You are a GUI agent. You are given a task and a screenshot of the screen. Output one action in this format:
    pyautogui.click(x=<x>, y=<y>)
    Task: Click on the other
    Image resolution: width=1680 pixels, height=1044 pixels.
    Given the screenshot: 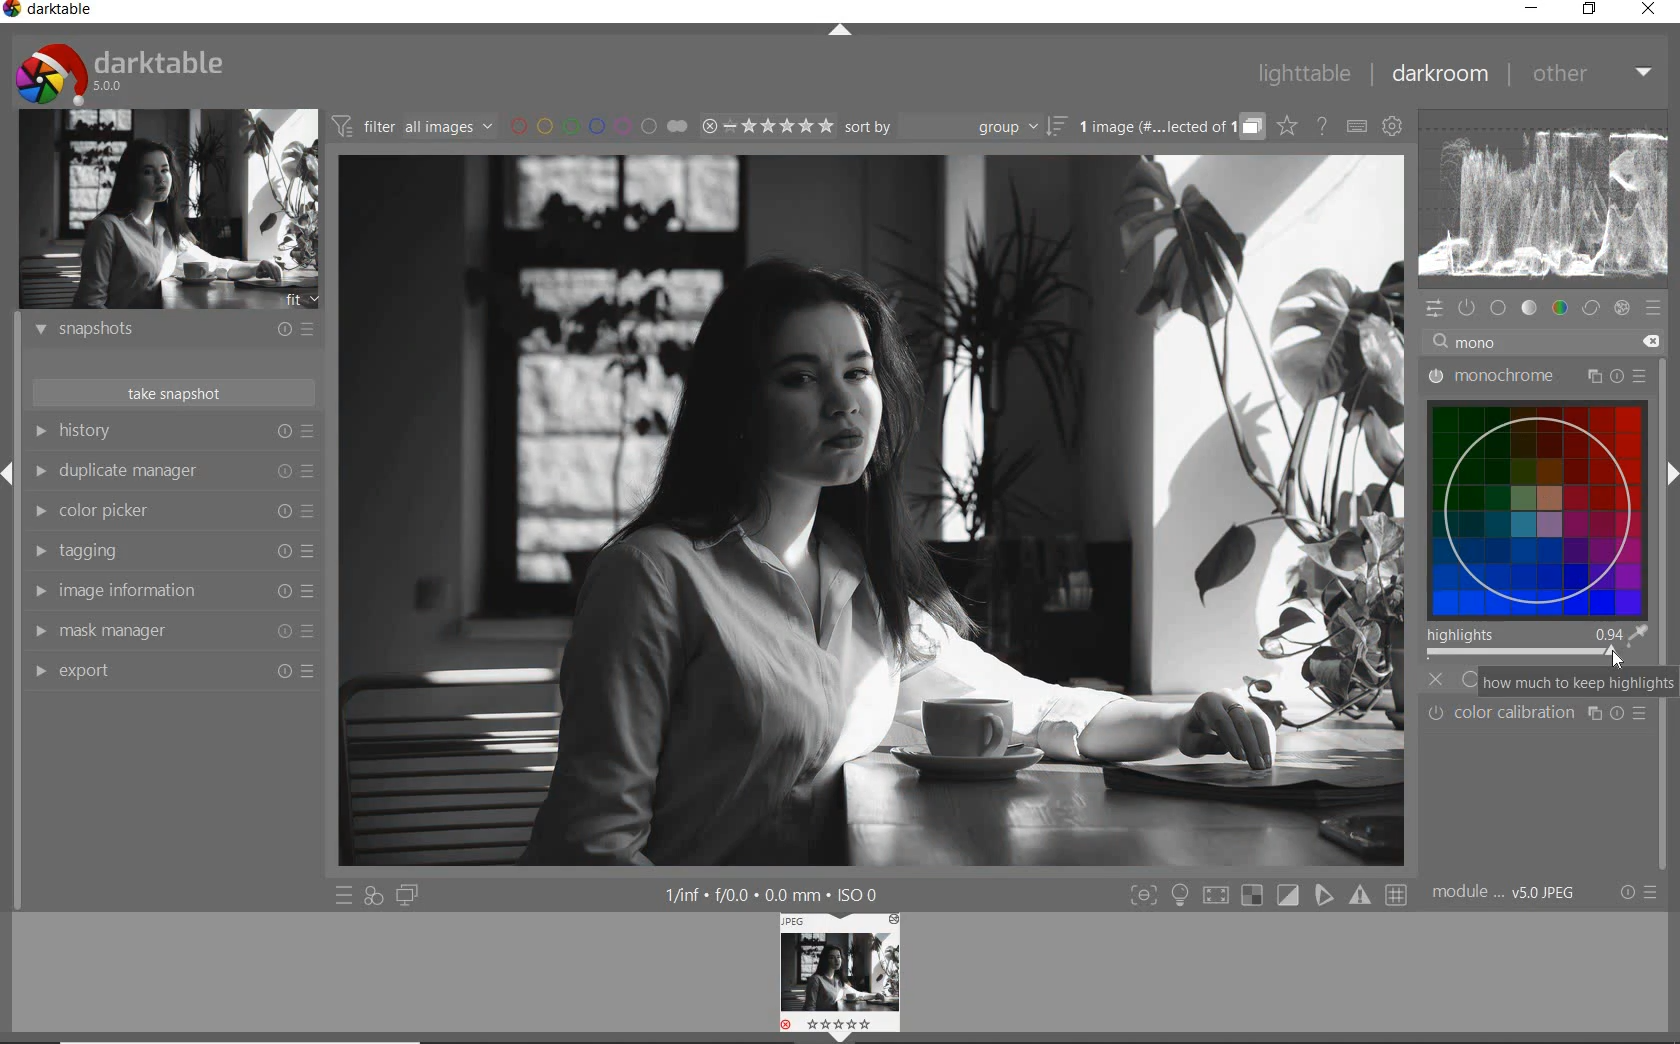 What is the action you would take?
    pyautogui.click(x=1594, y=75)
    